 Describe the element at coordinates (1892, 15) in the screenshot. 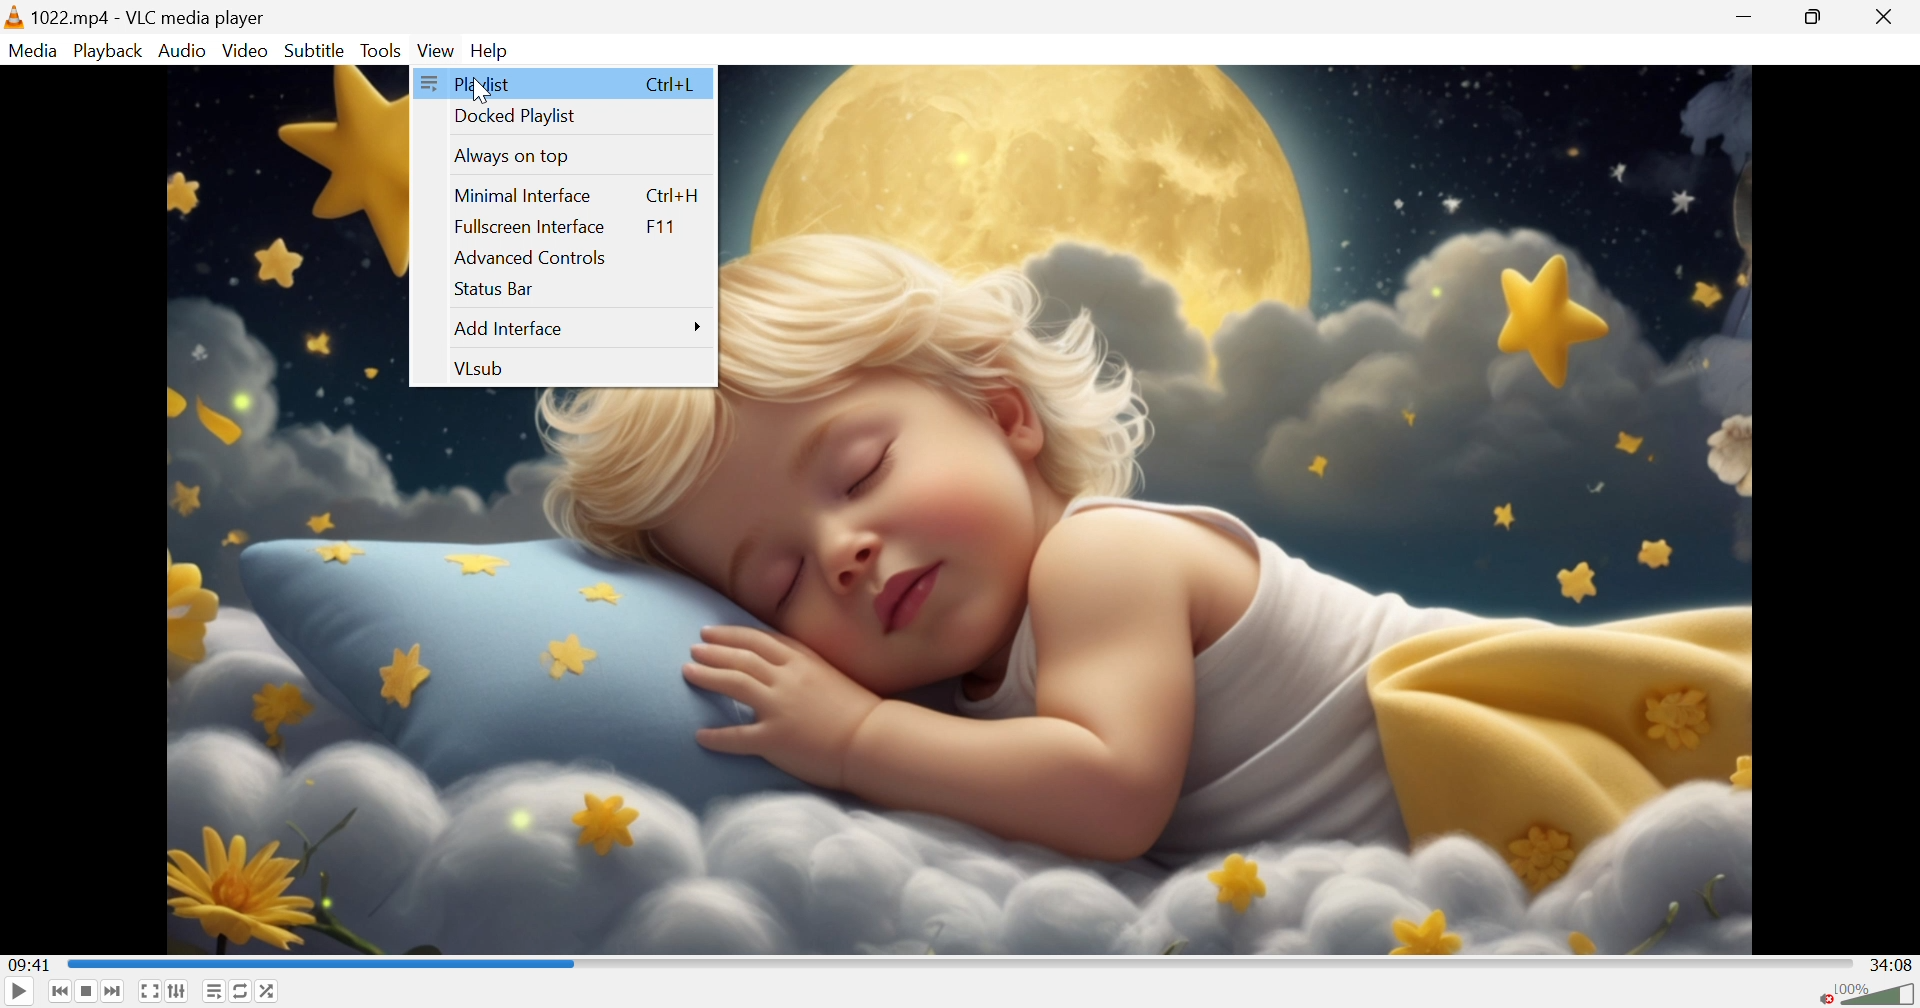

I see `Close` at that location.